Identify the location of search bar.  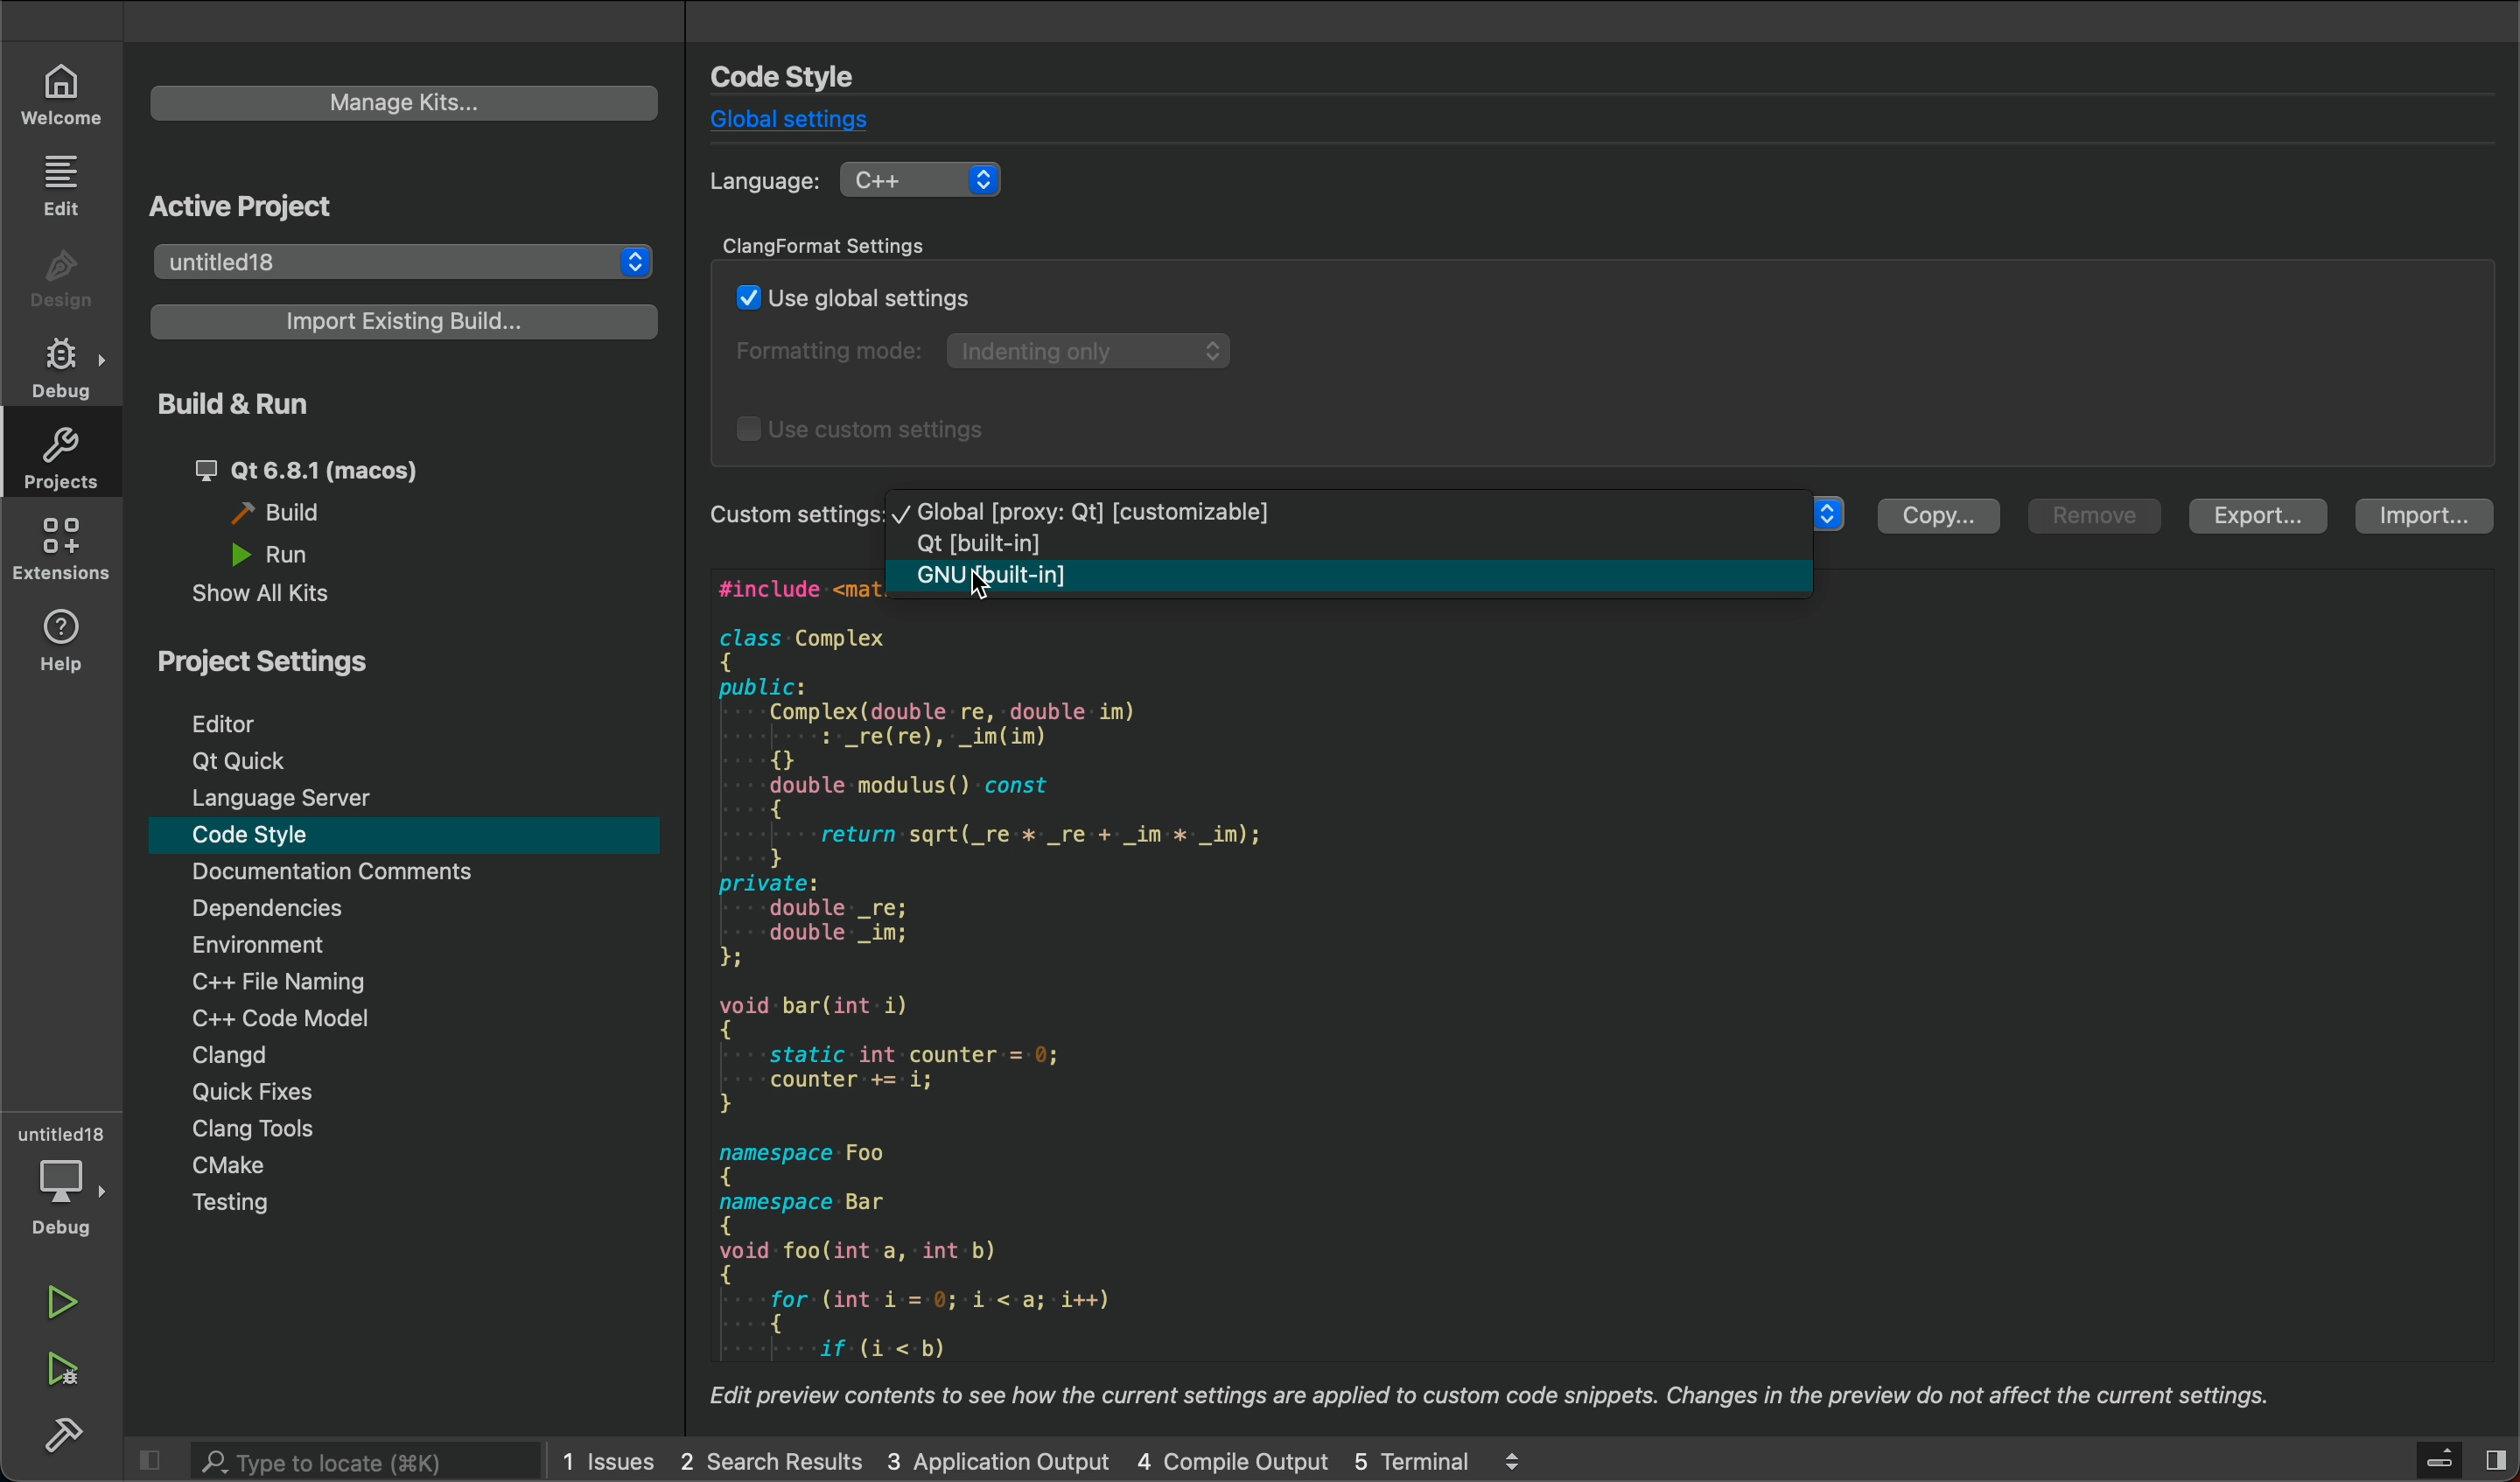
(361, 1458).